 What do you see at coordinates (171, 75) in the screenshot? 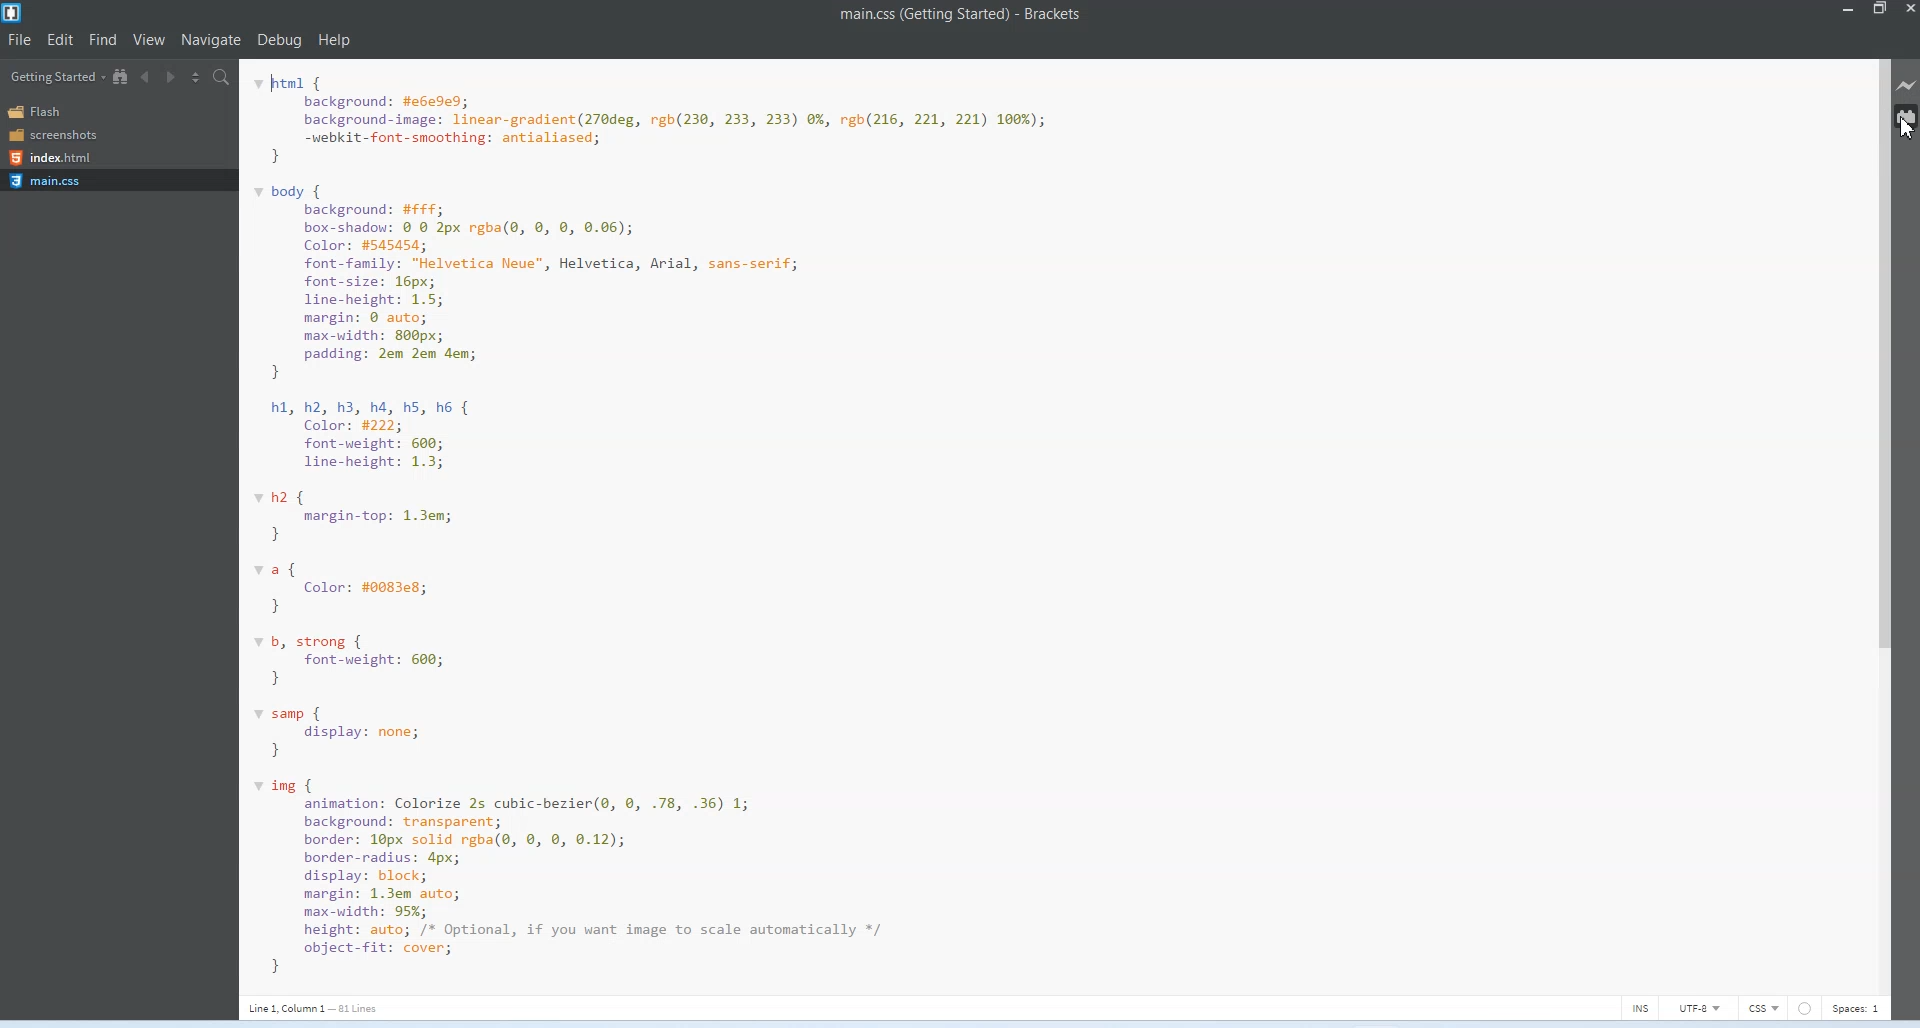
I see `Navigate Forwards ` at bounding box center [171, 75].